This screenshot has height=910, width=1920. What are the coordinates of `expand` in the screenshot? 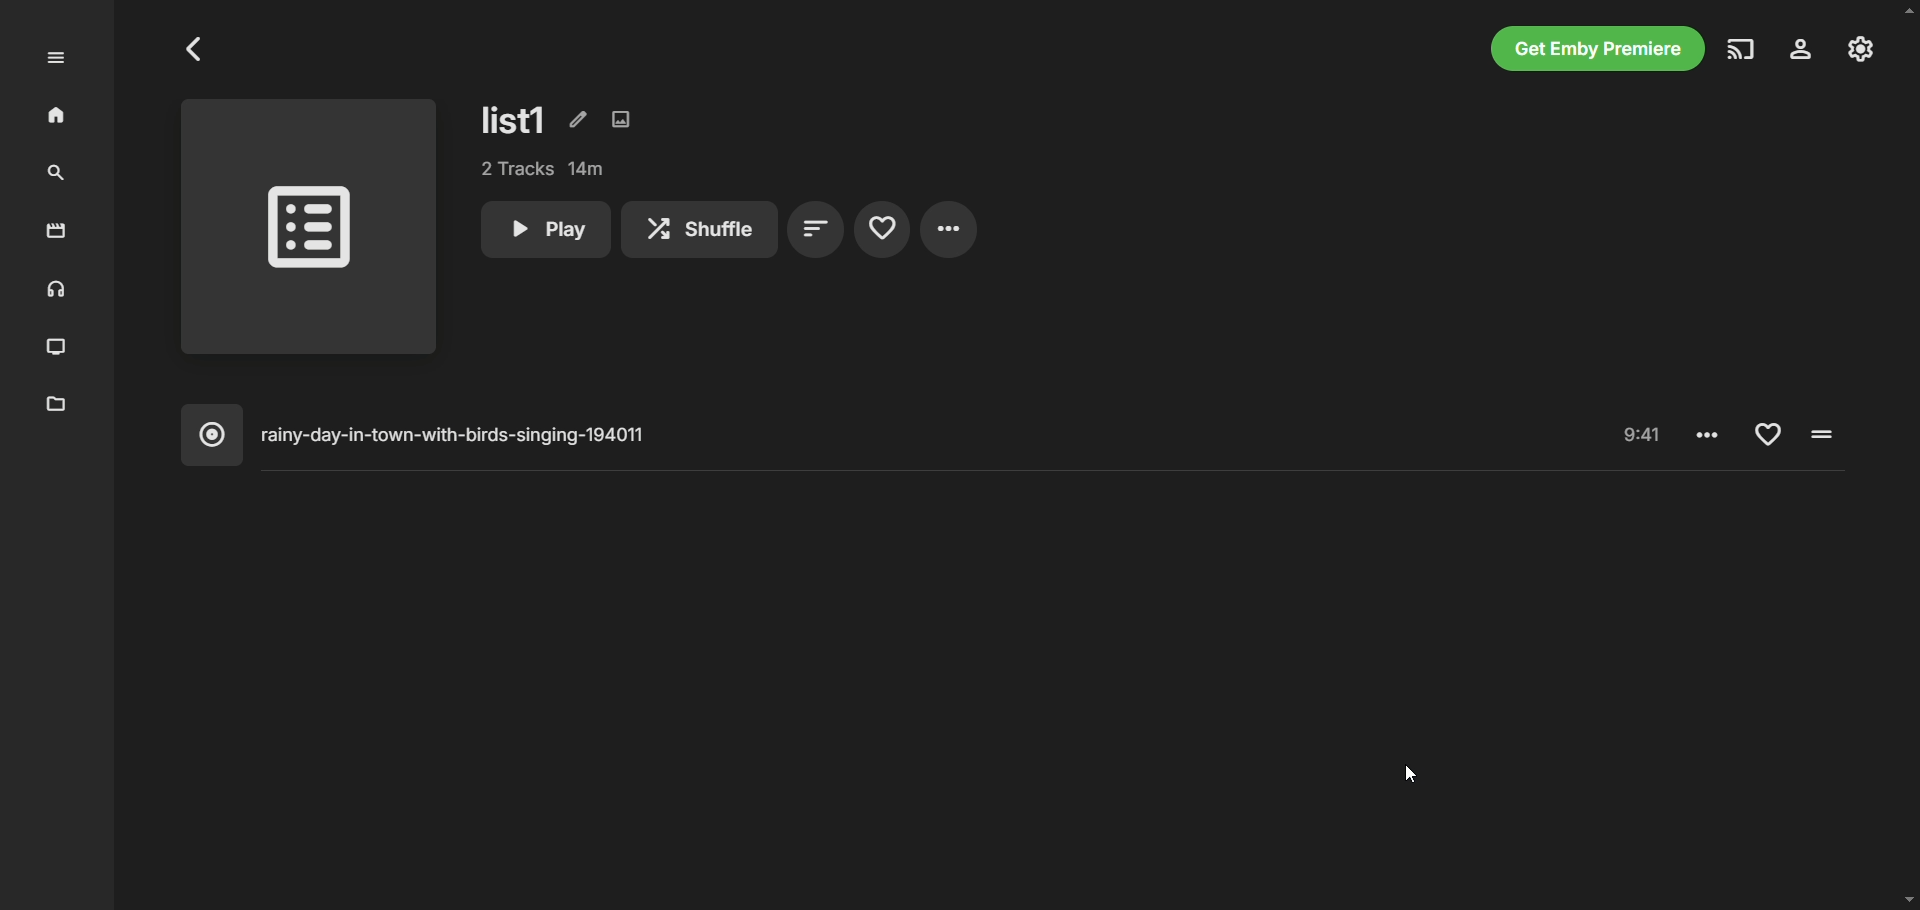 It's located at (56, 58).